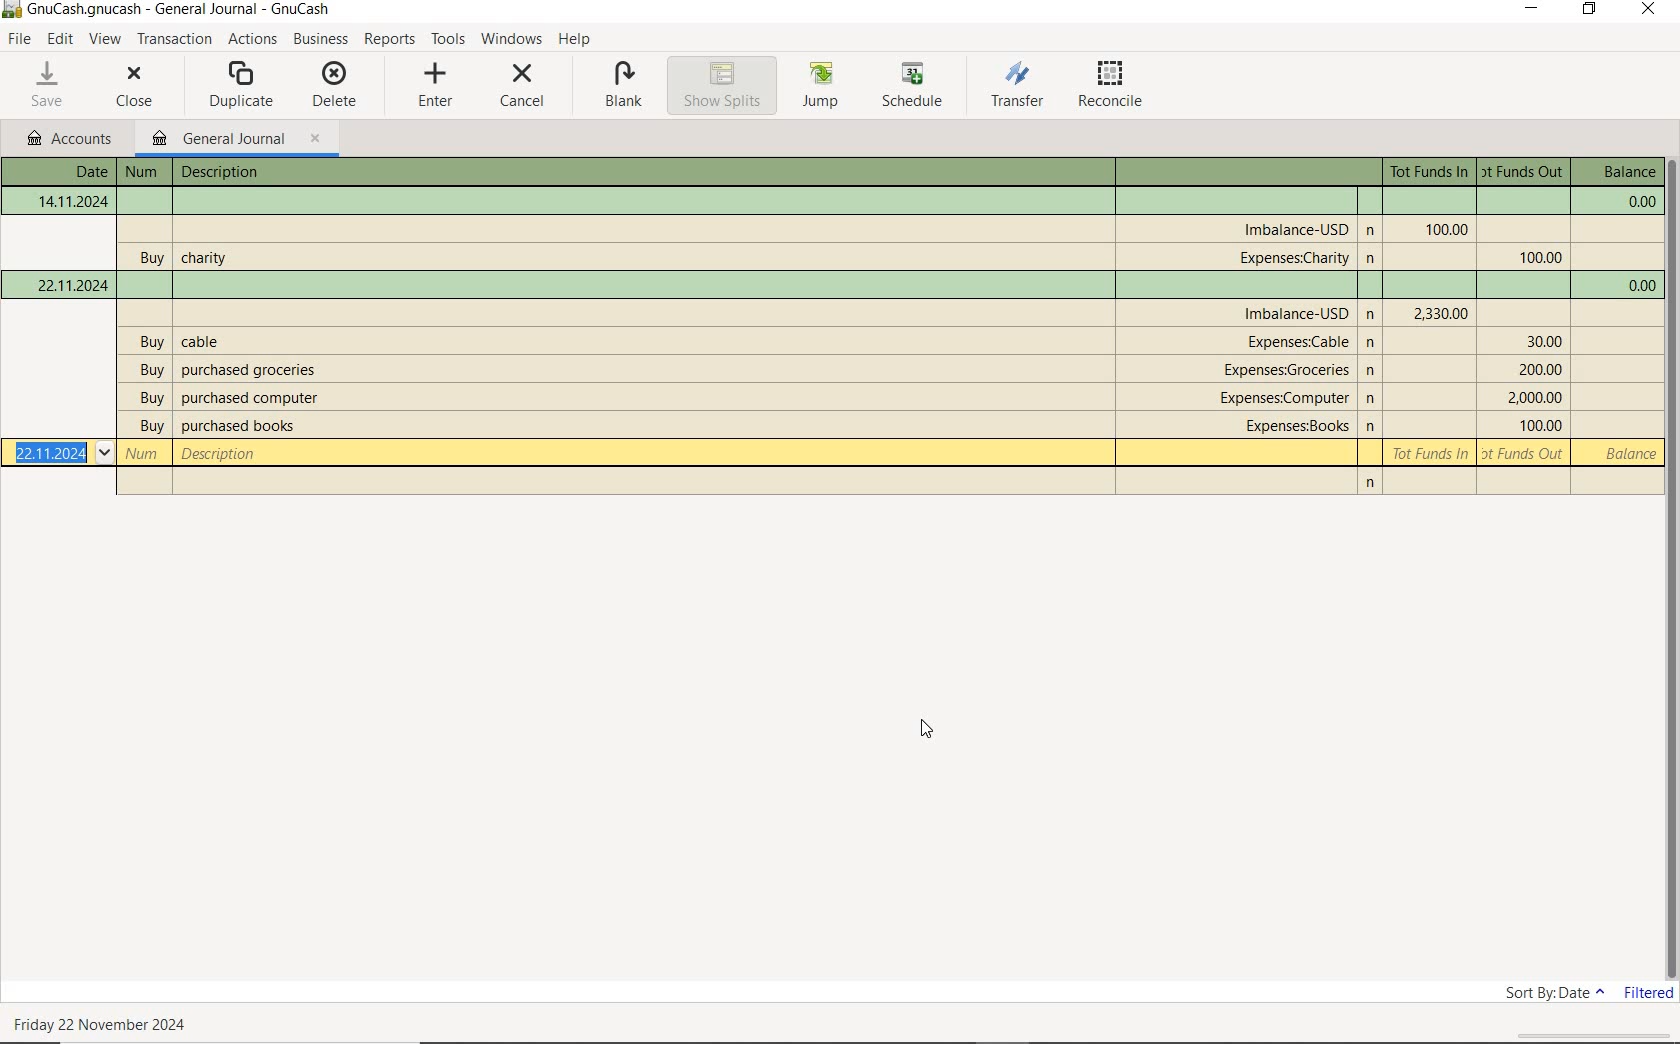 Image resolution: width=1680 pixels, height=1044 pixels. I want to click on Tot Funds Out, so click(1534, 397).